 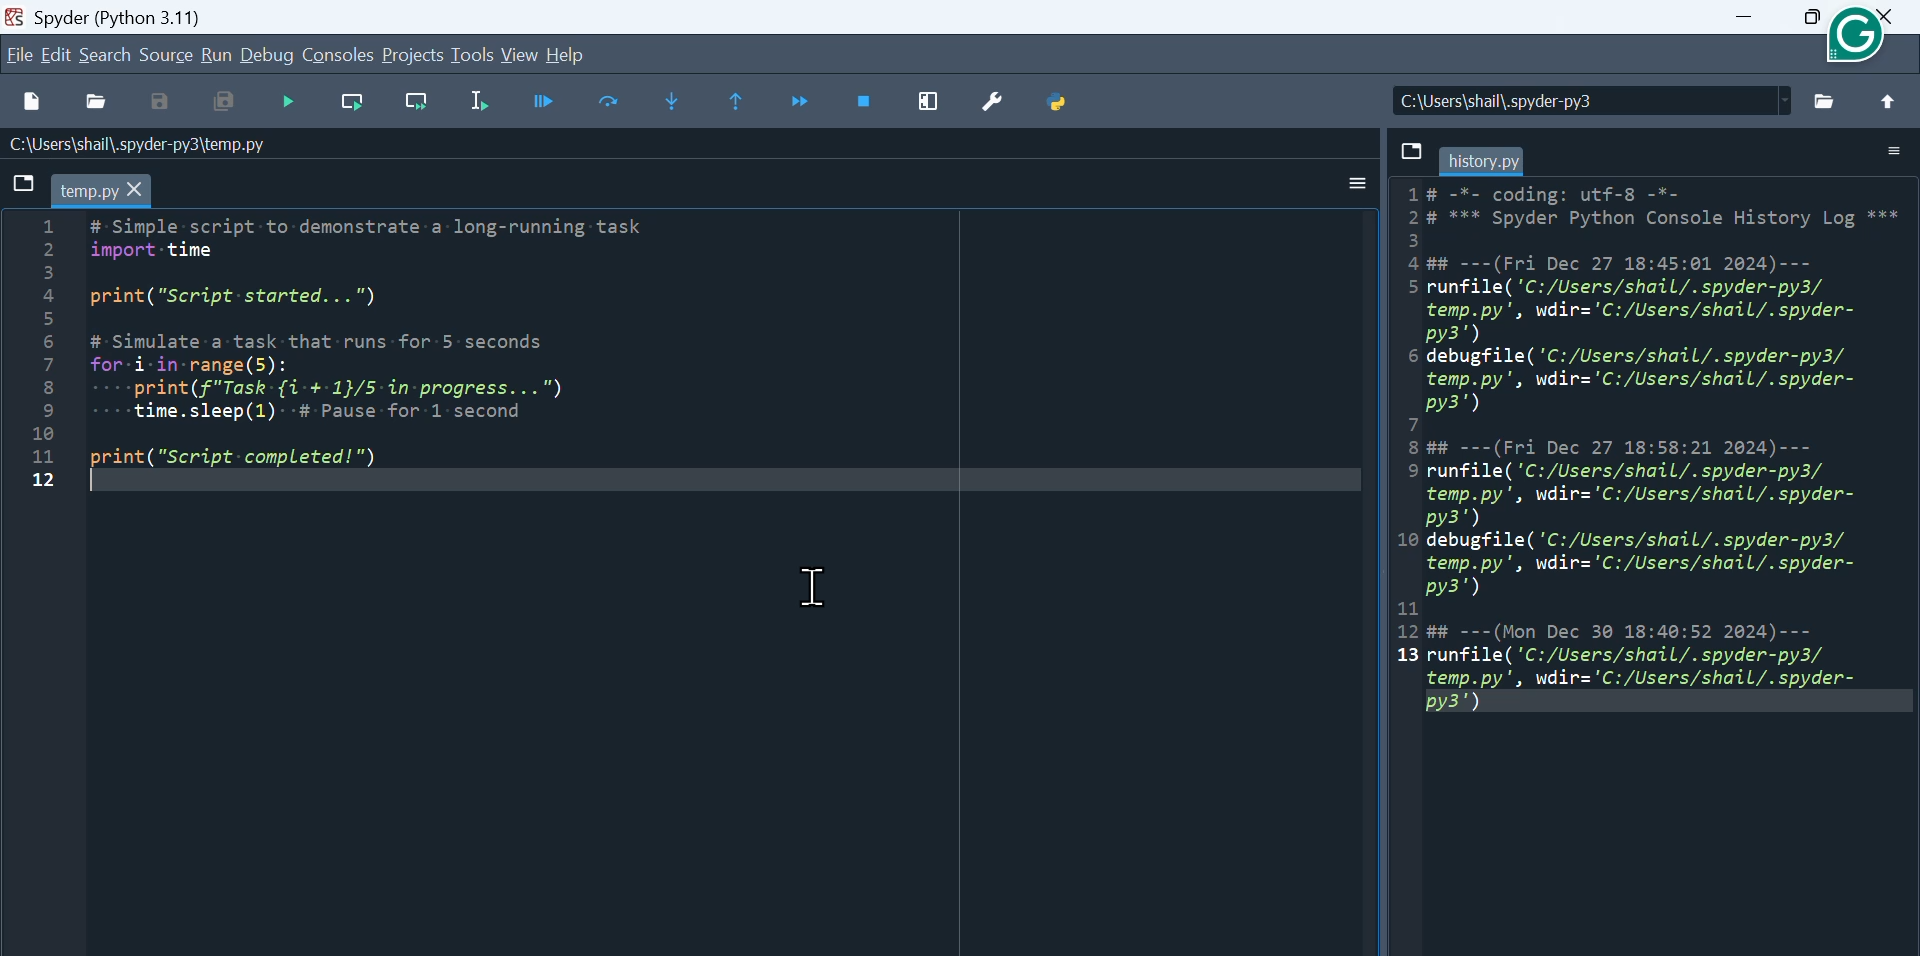 I want to click on new file, so click(x=34, y=99).